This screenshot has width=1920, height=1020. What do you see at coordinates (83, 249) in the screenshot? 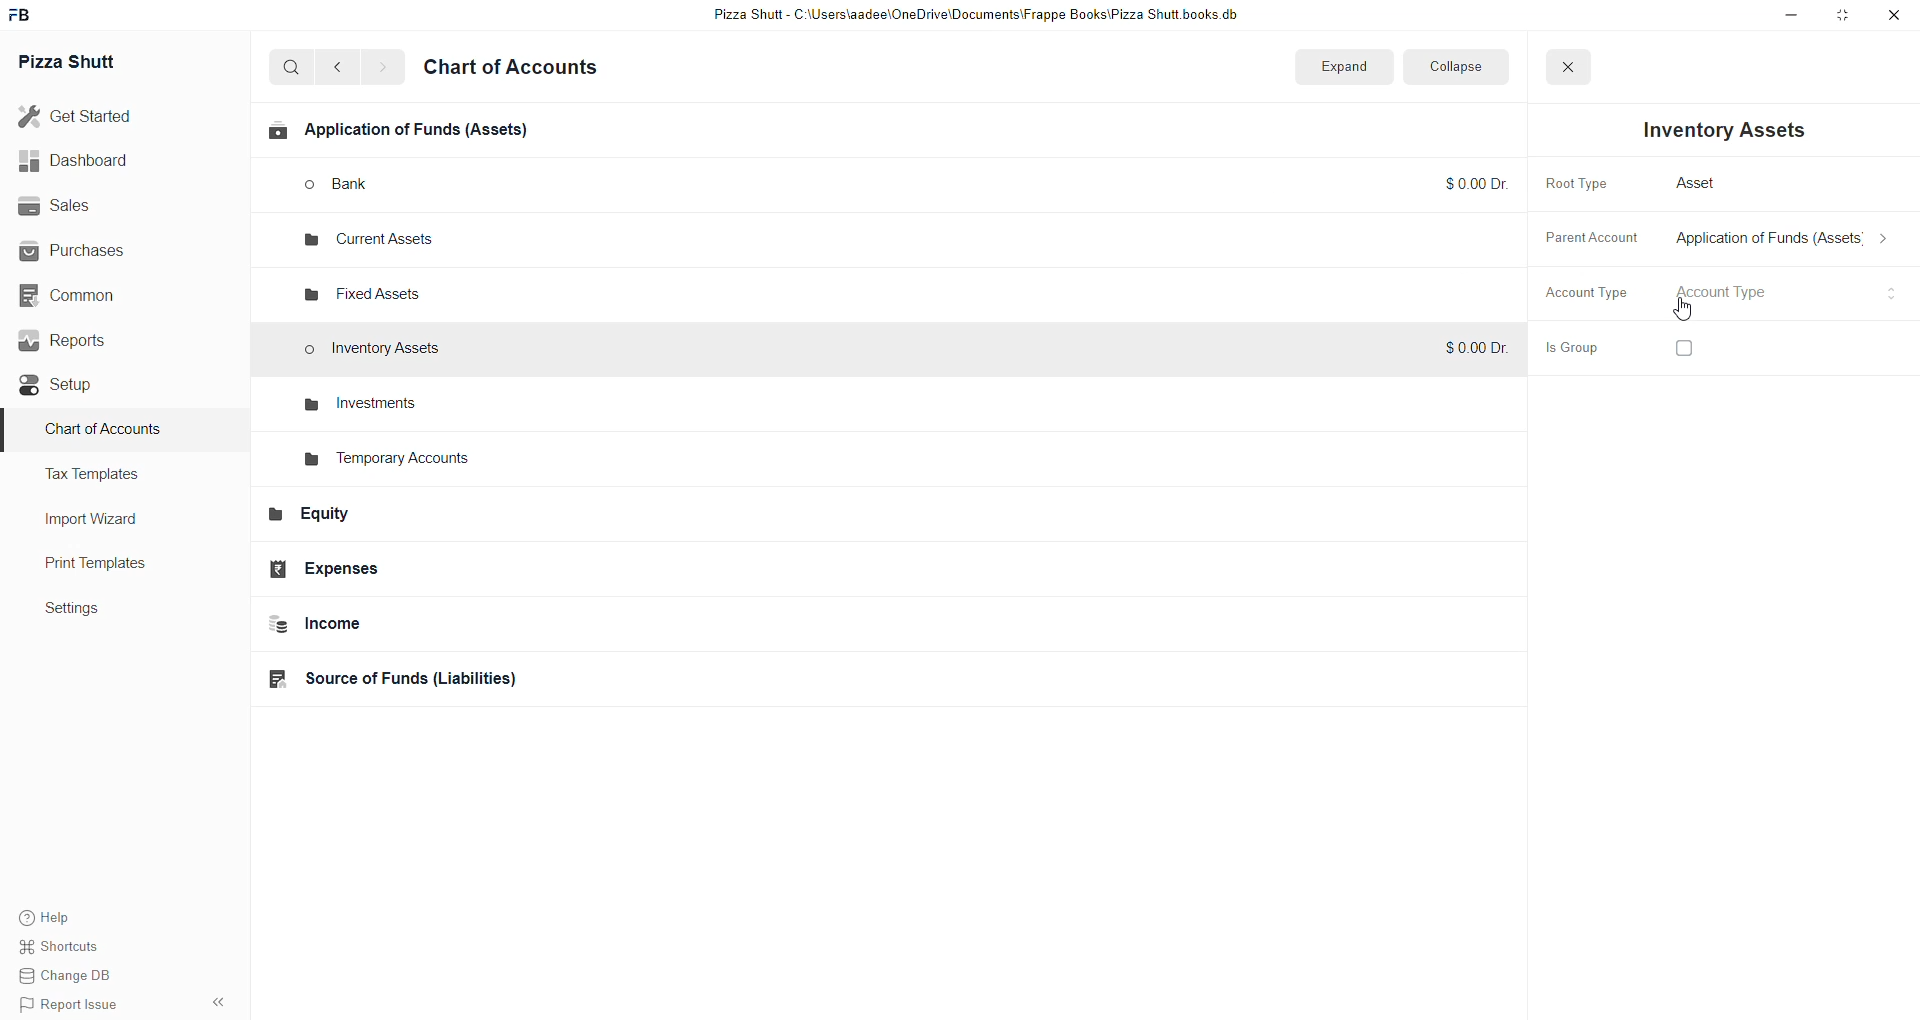
I see `Purchases ` at bounding box center [83, 249].